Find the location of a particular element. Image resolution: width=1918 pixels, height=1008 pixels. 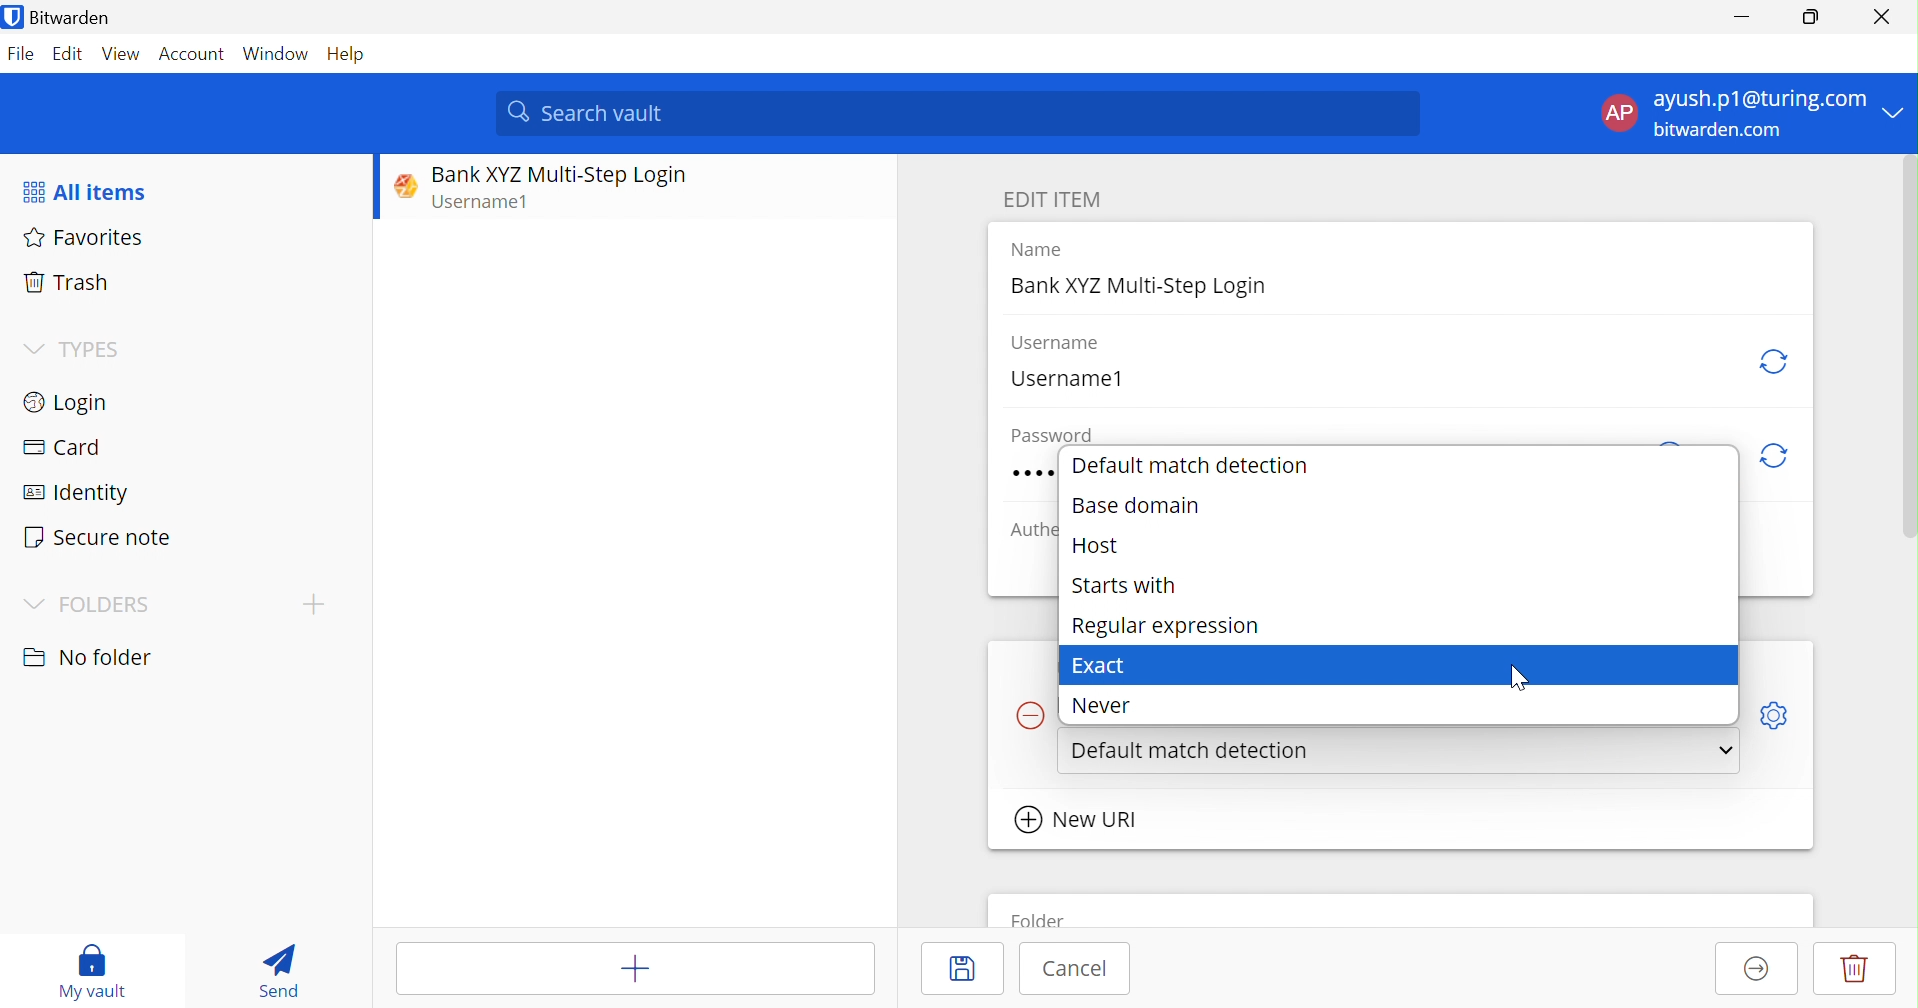

Host is located at coordinates (1099, 547).